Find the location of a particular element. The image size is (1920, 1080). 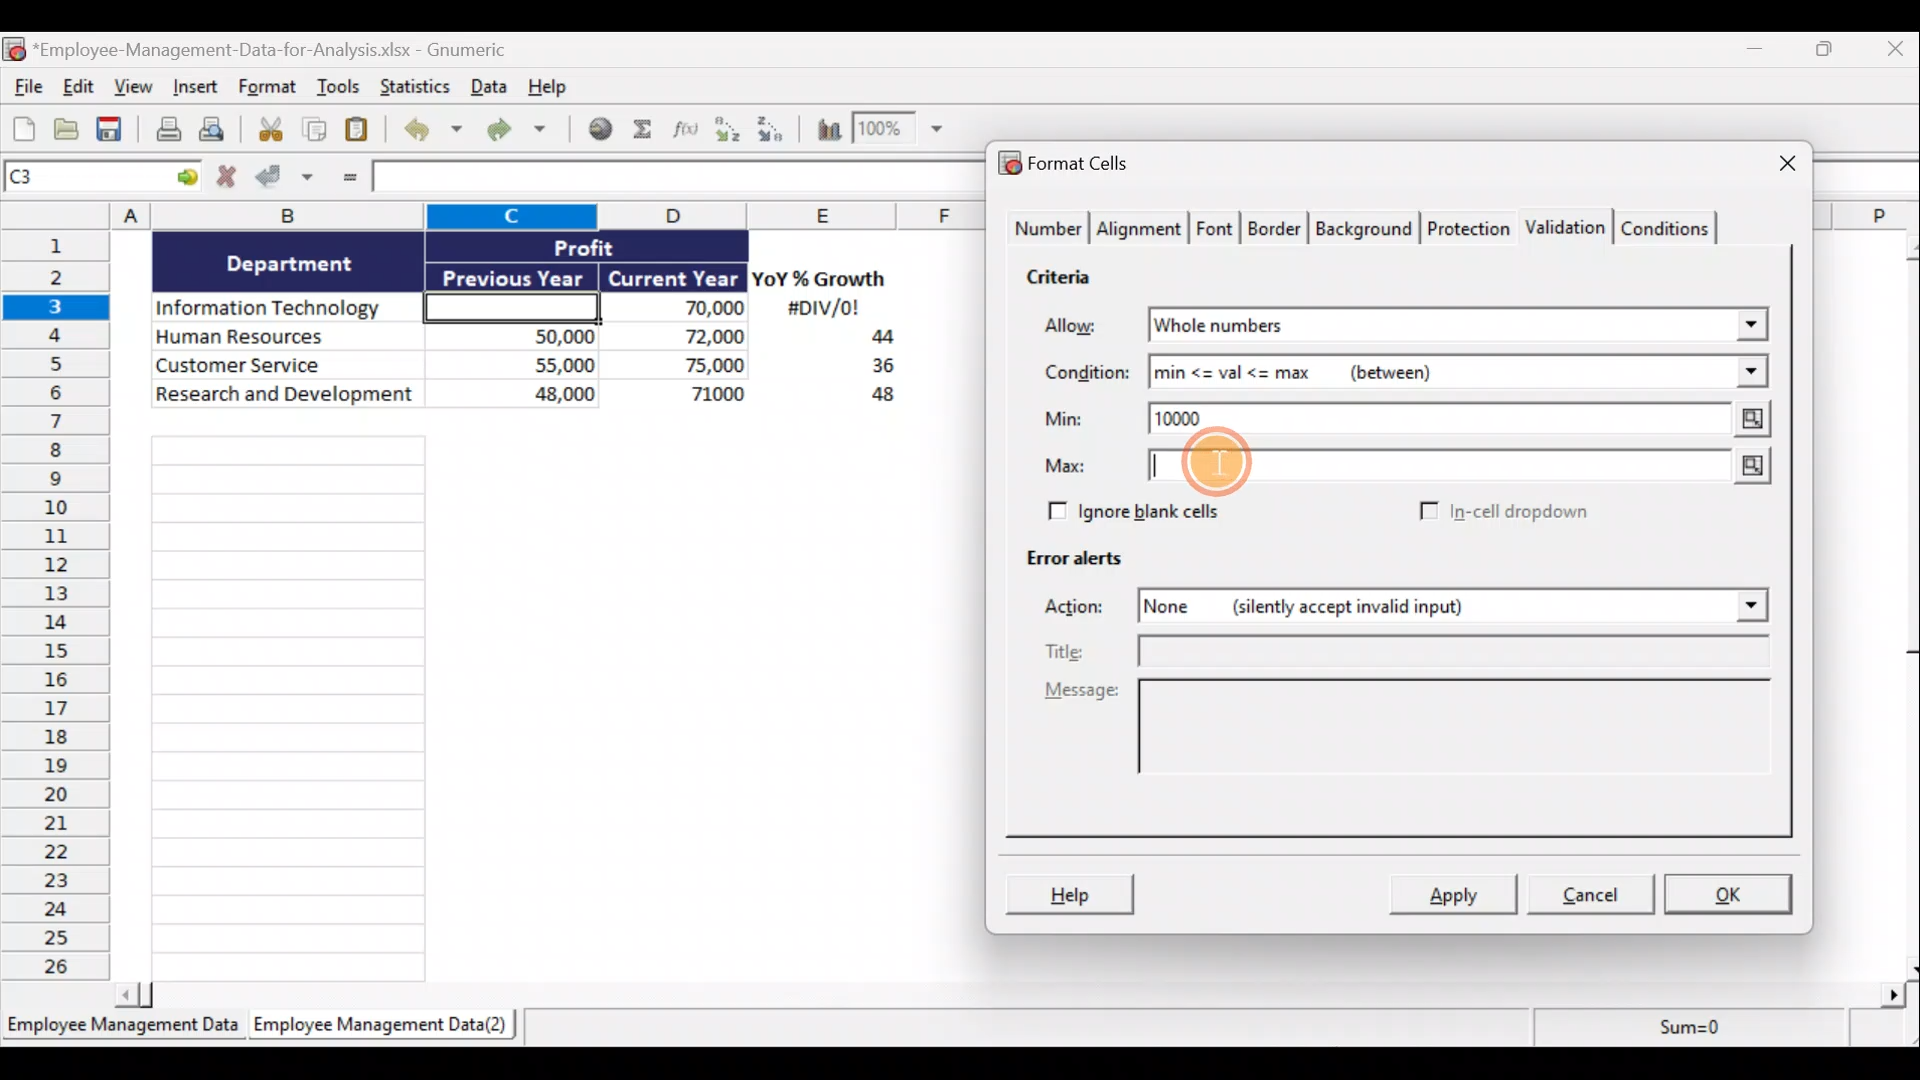

Data is located at coordinates (487, 86).